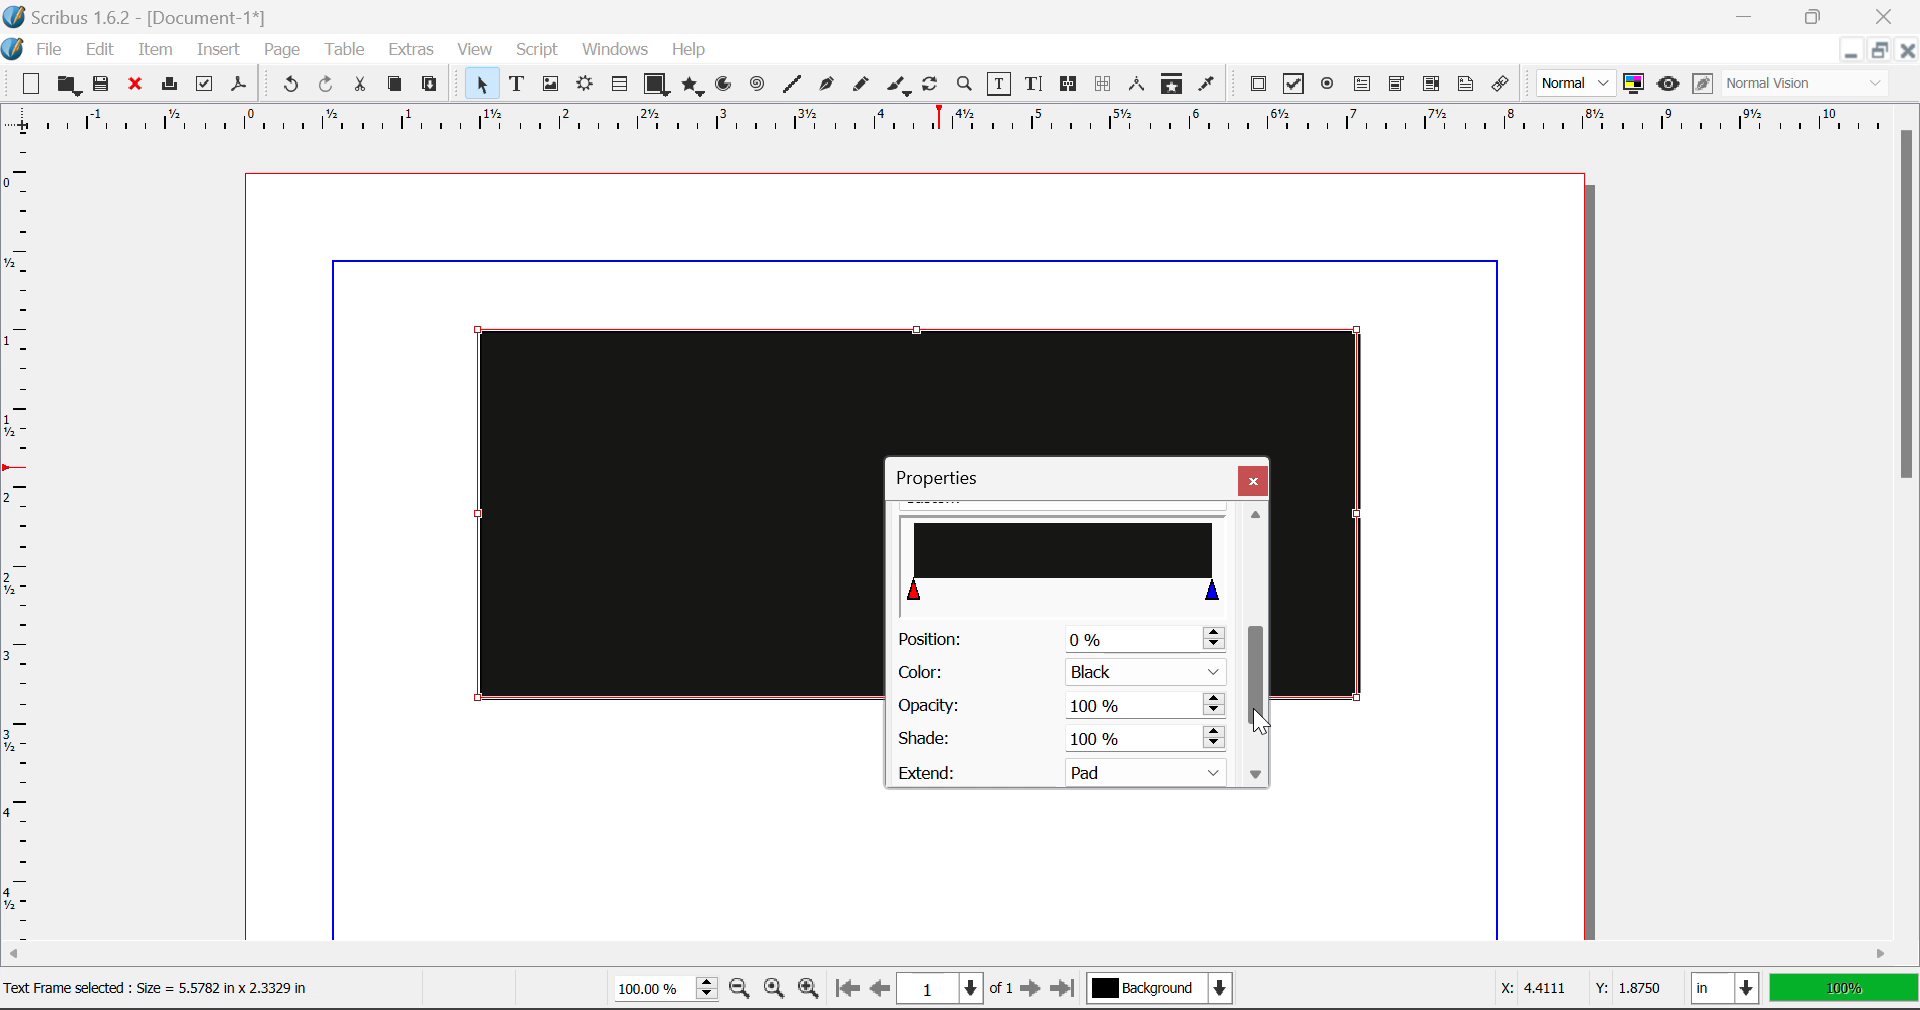 The width and height of the screenshot is (1920, 1010). Describe the element at coordinates (103, 85) in the screenshot. I see `Save` at that location.